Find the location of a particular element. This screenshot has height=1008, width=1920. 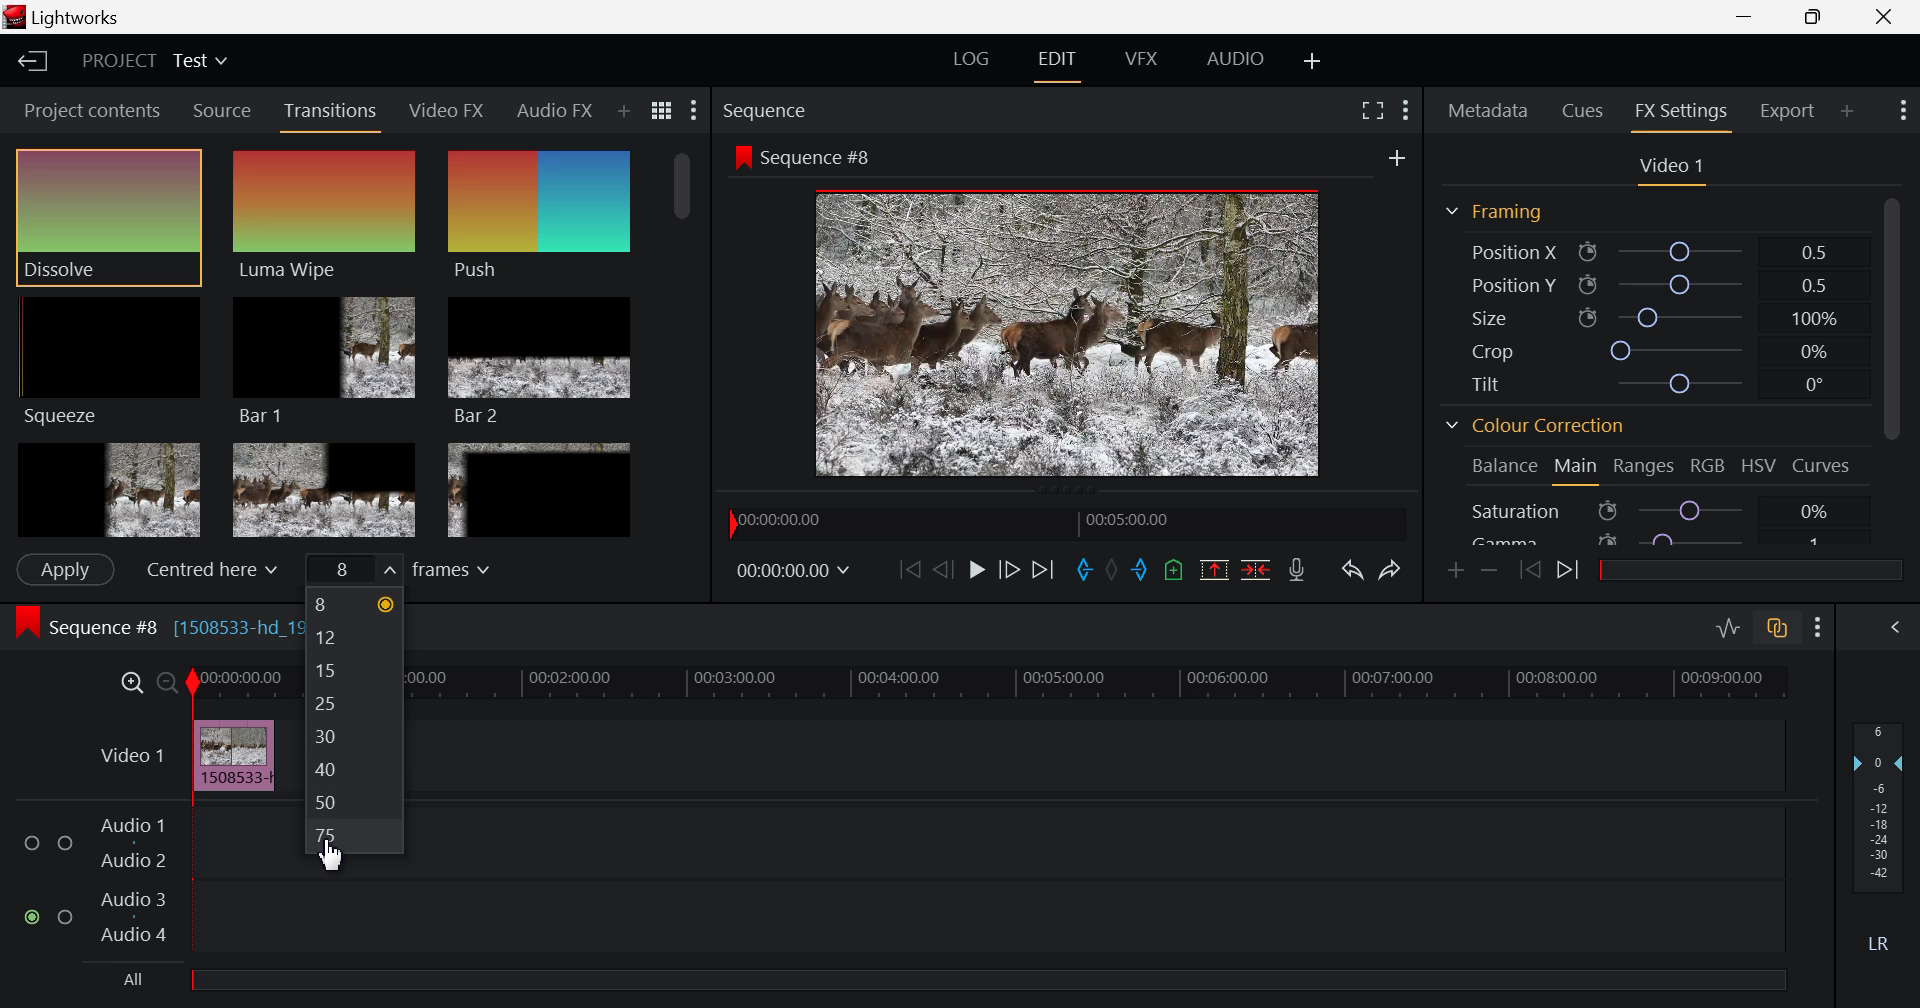

Audio FX is located at coordinates (554, 106).